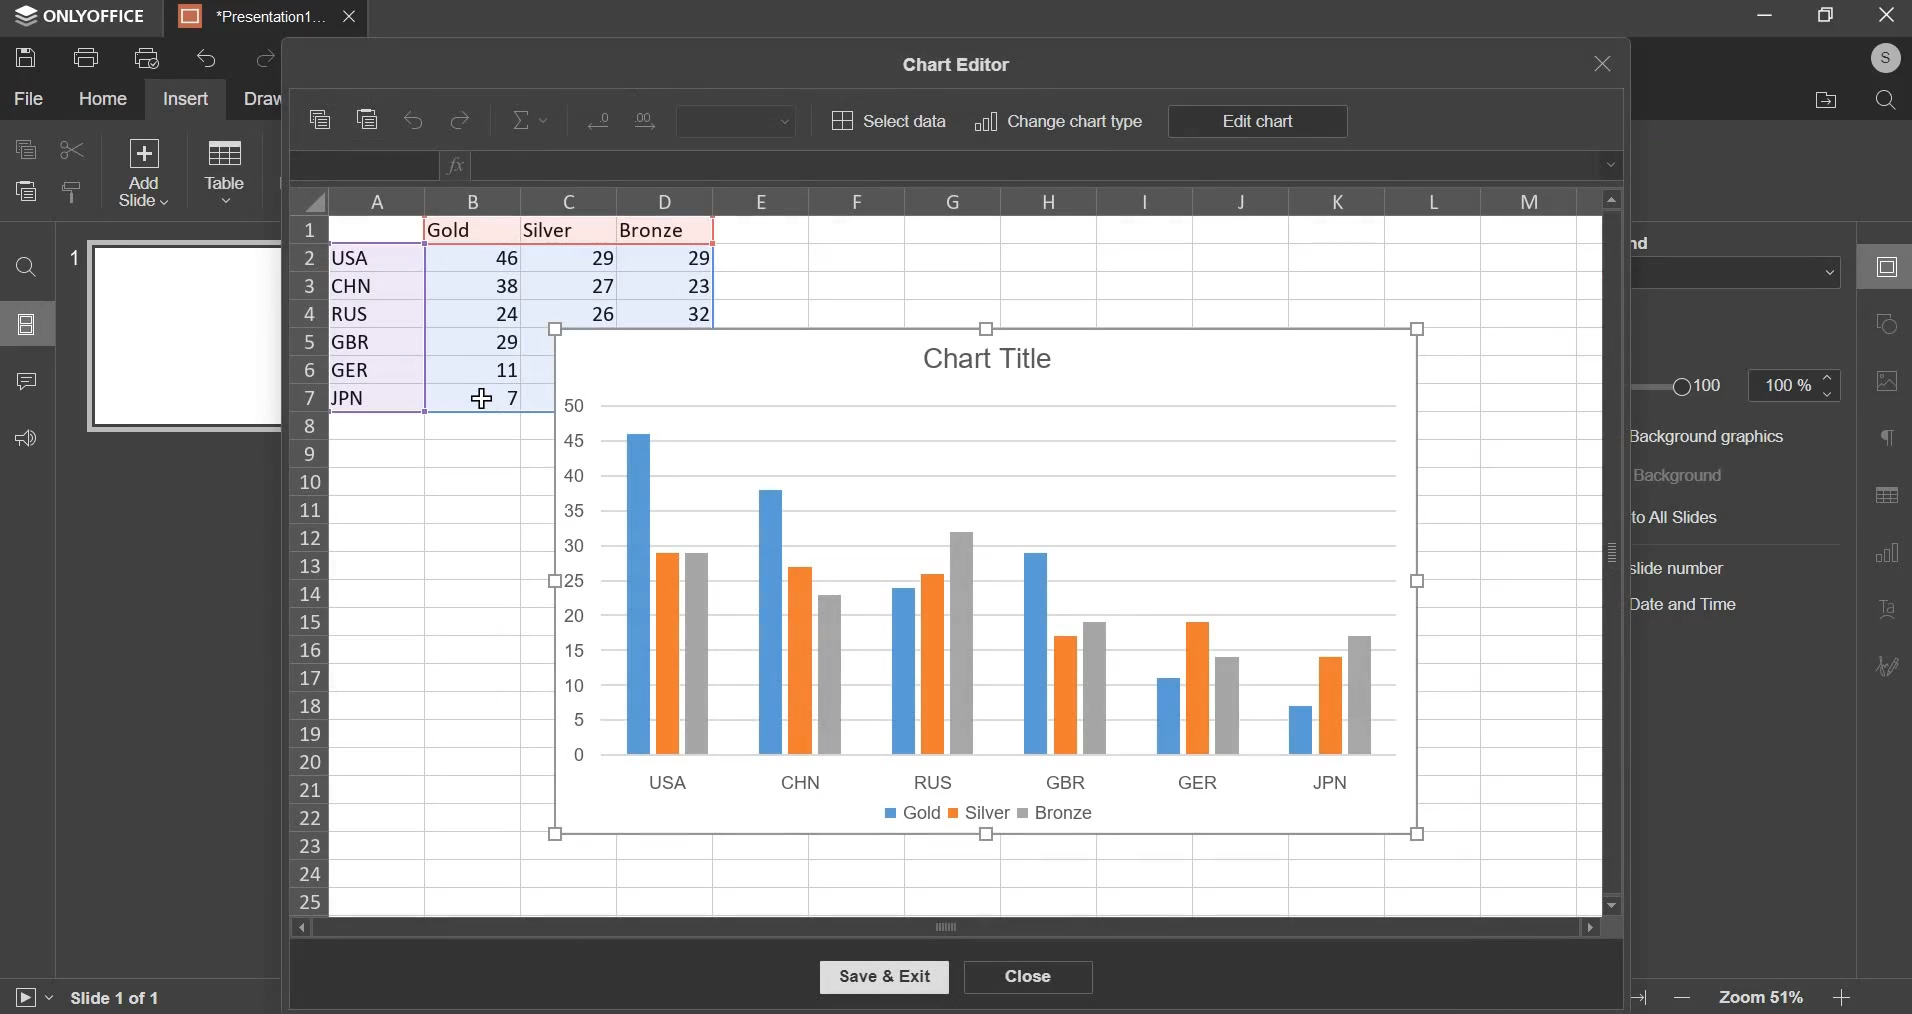 The image size is (1912, 1014). What do you see at coordinates (365, 167) in the screenshot?
I see `cell name` at bounding box center [365, 167].